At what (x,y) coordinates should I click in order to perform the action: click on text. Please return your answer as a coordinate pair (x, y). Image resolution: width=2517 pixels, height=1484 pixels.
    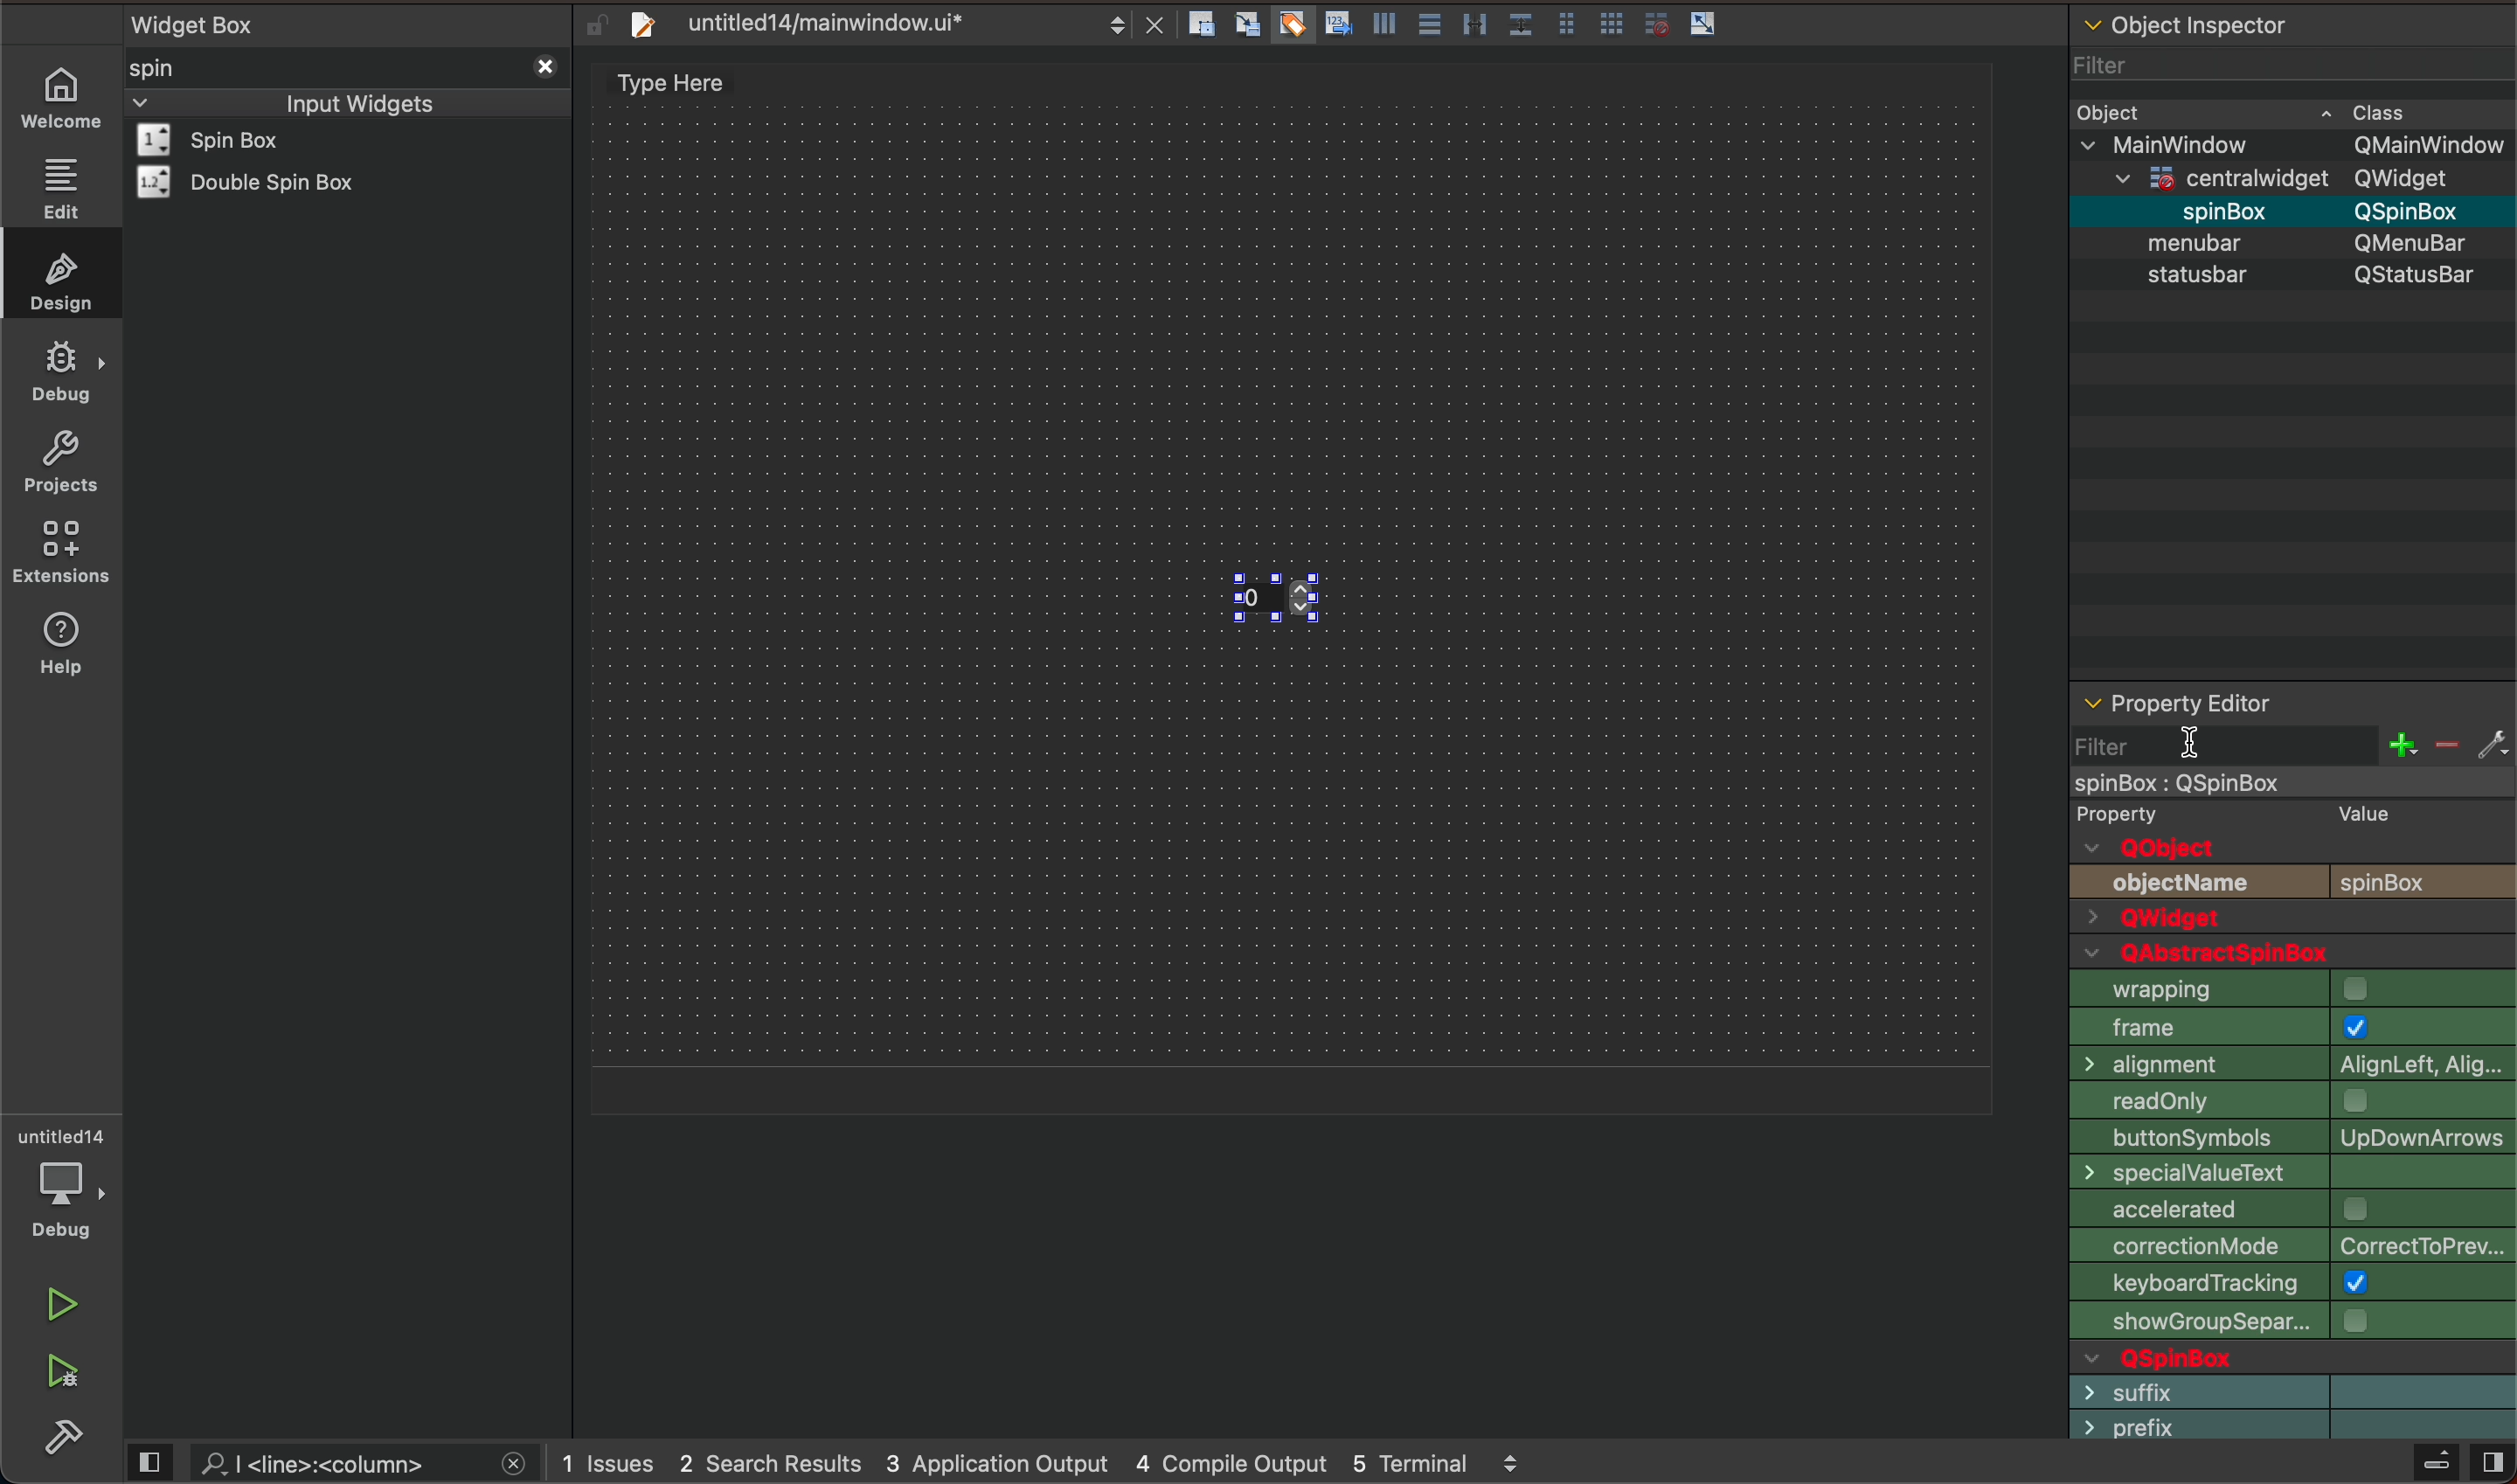
    Looking at the image, I should click on (2289, 1281).